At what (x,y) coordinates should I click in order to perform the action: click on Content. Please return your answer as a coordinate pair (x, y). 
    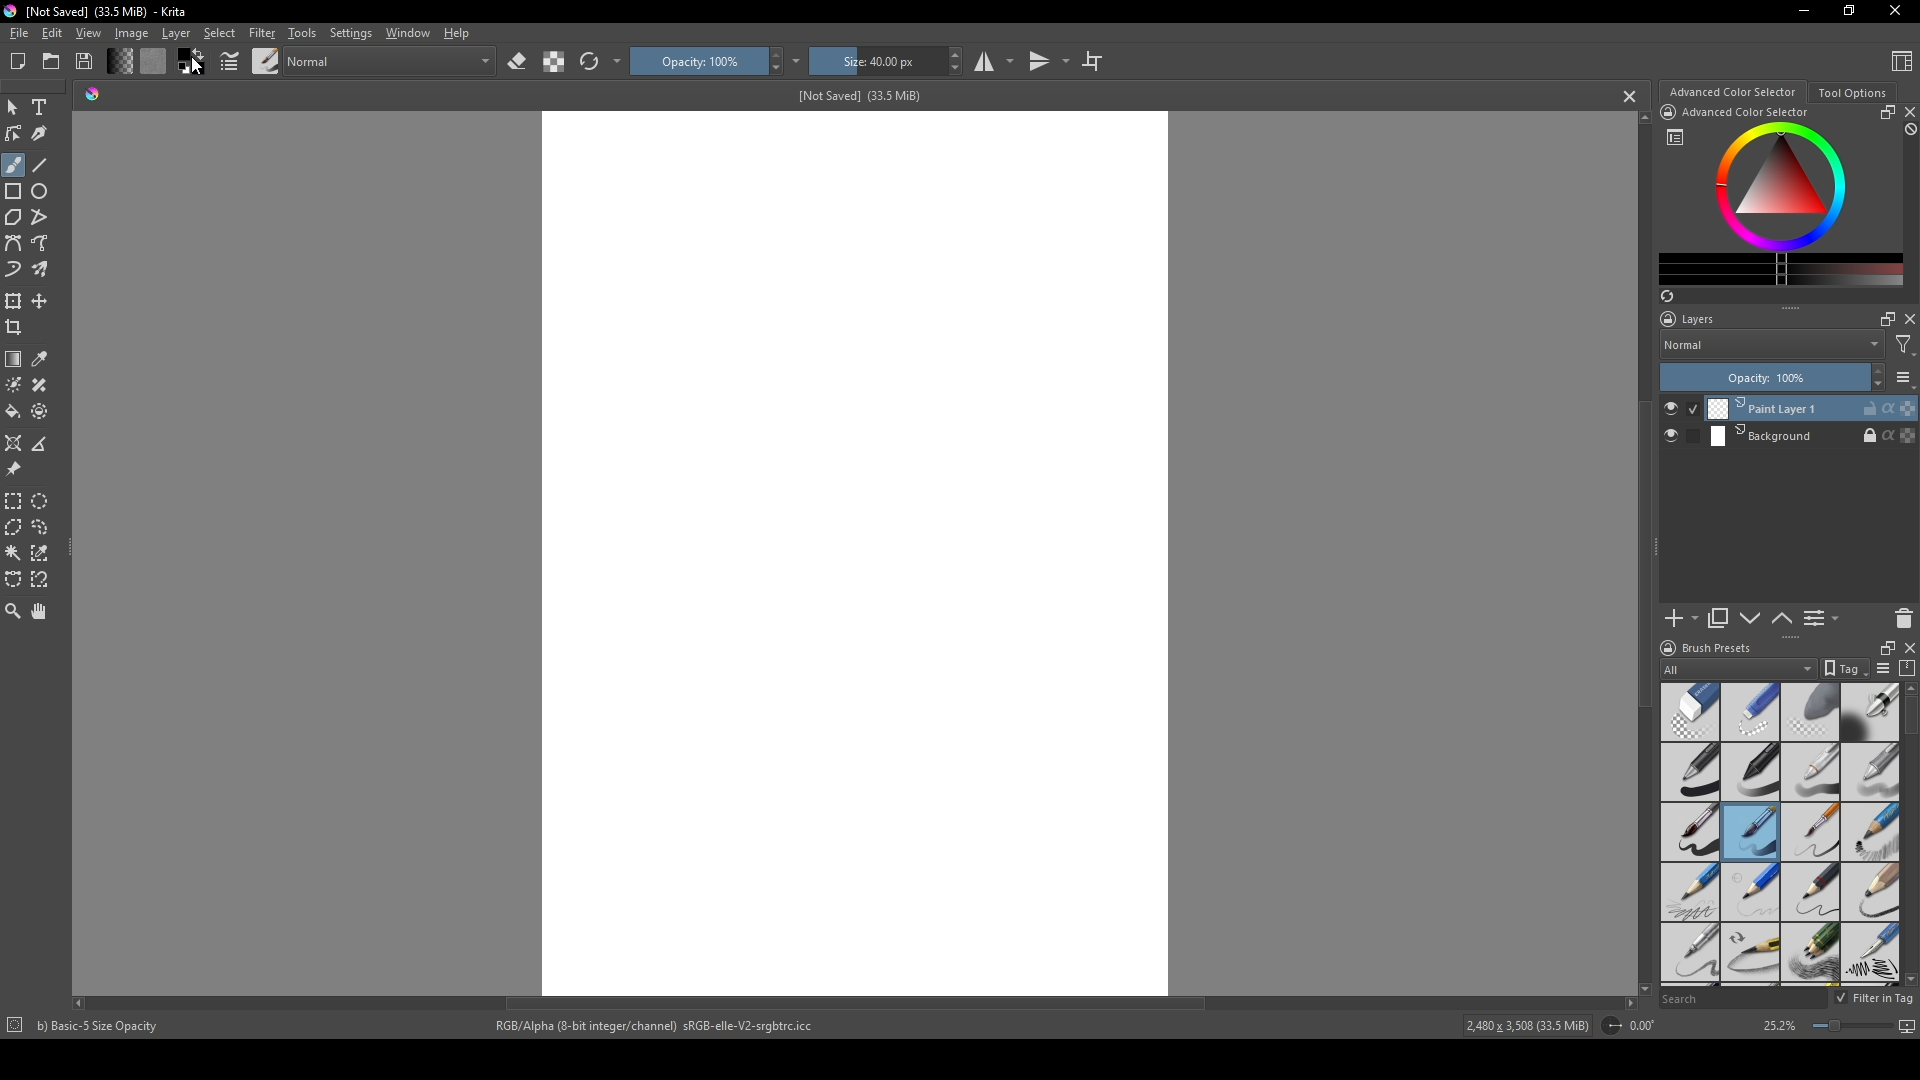
    Looking at the image, I should click on (1902, 60).